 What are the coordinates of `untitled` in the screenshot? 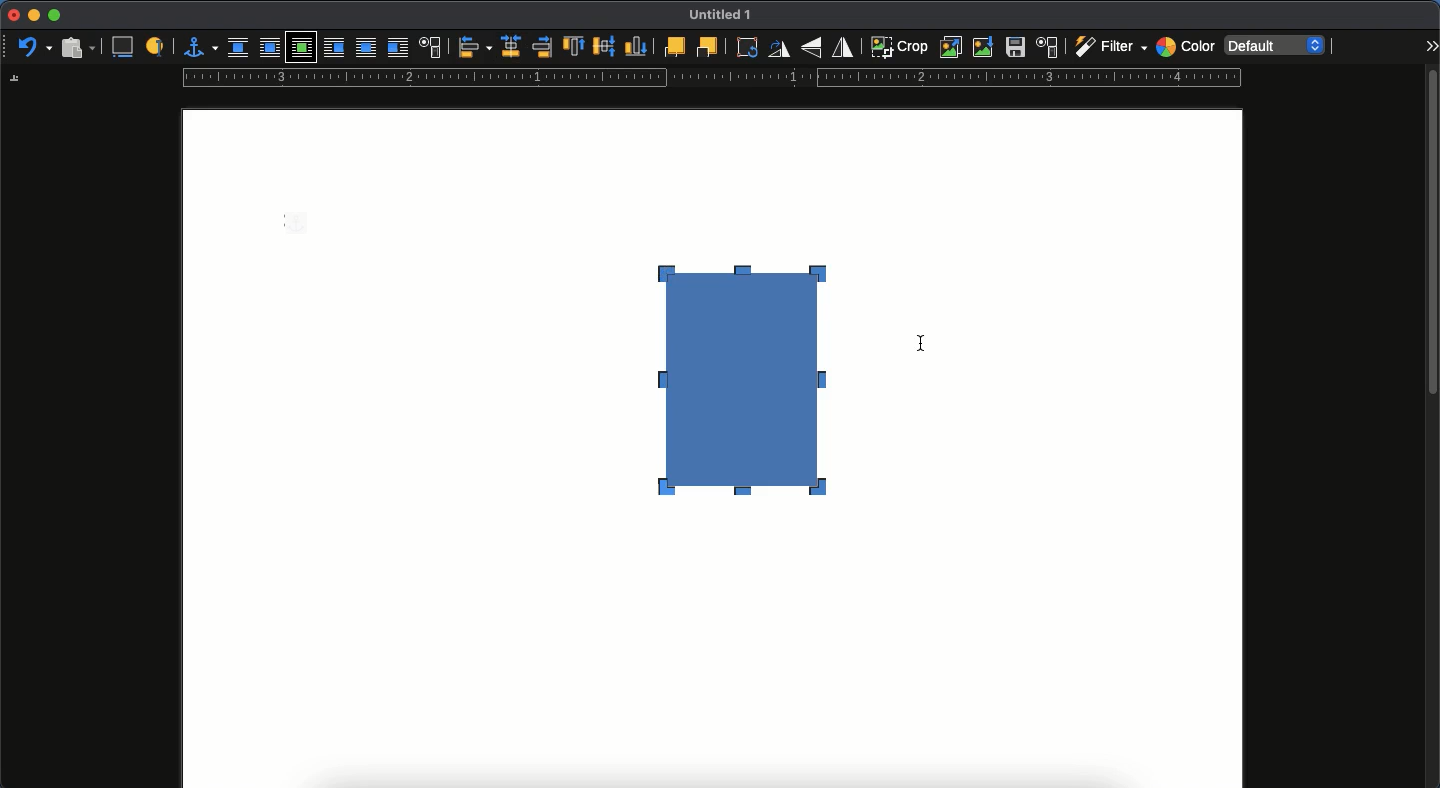 It's located at (716, 16).